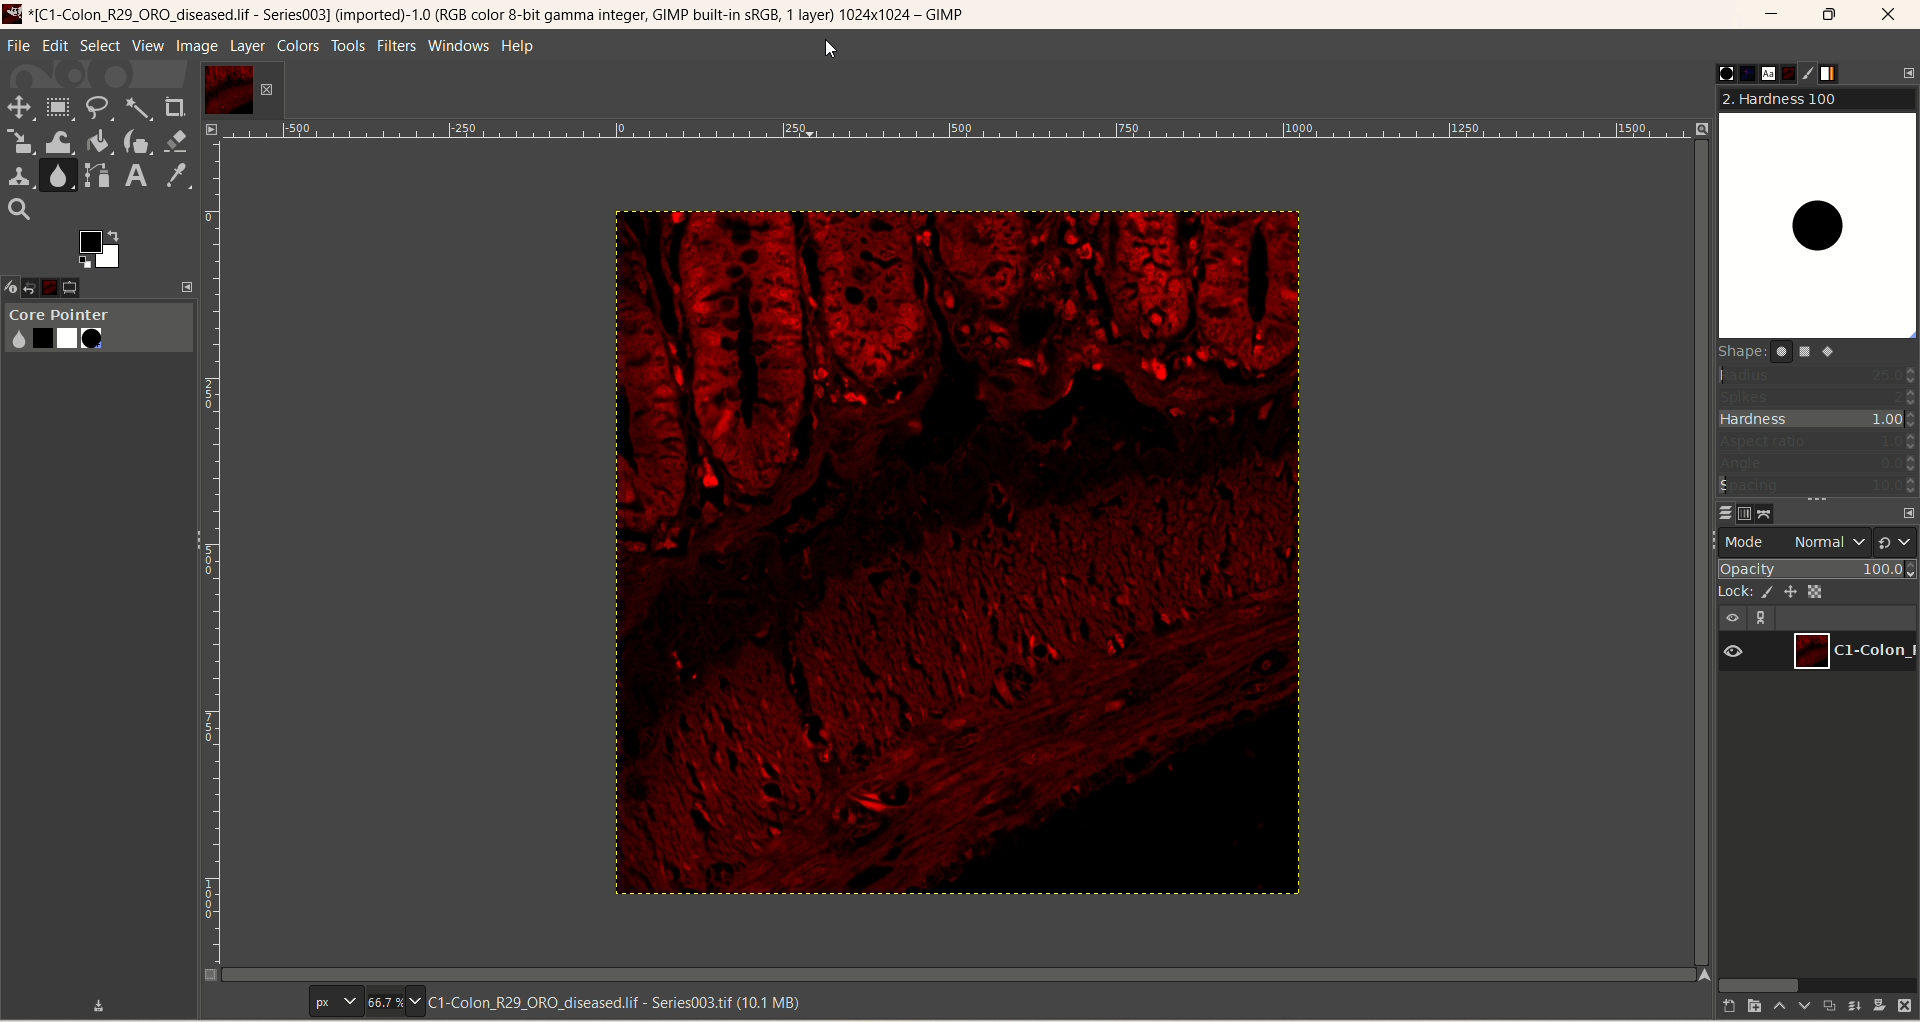  Describe the element at coordinates (1880, 1004) in the screenshot. I see `add a mask` at that location.